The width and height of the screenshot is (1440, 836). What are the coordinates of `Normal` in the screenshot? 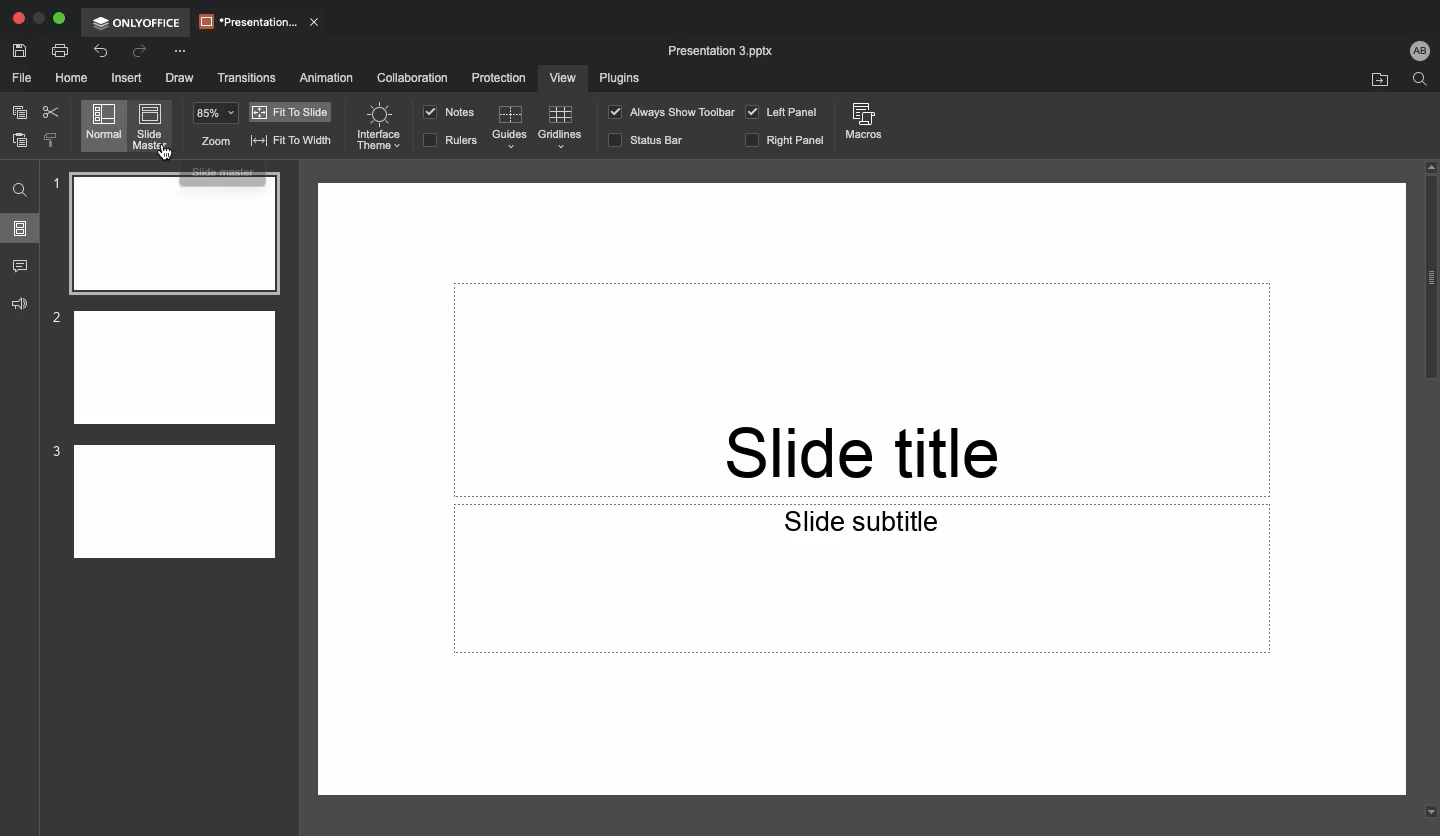 It's located at (106, 125).